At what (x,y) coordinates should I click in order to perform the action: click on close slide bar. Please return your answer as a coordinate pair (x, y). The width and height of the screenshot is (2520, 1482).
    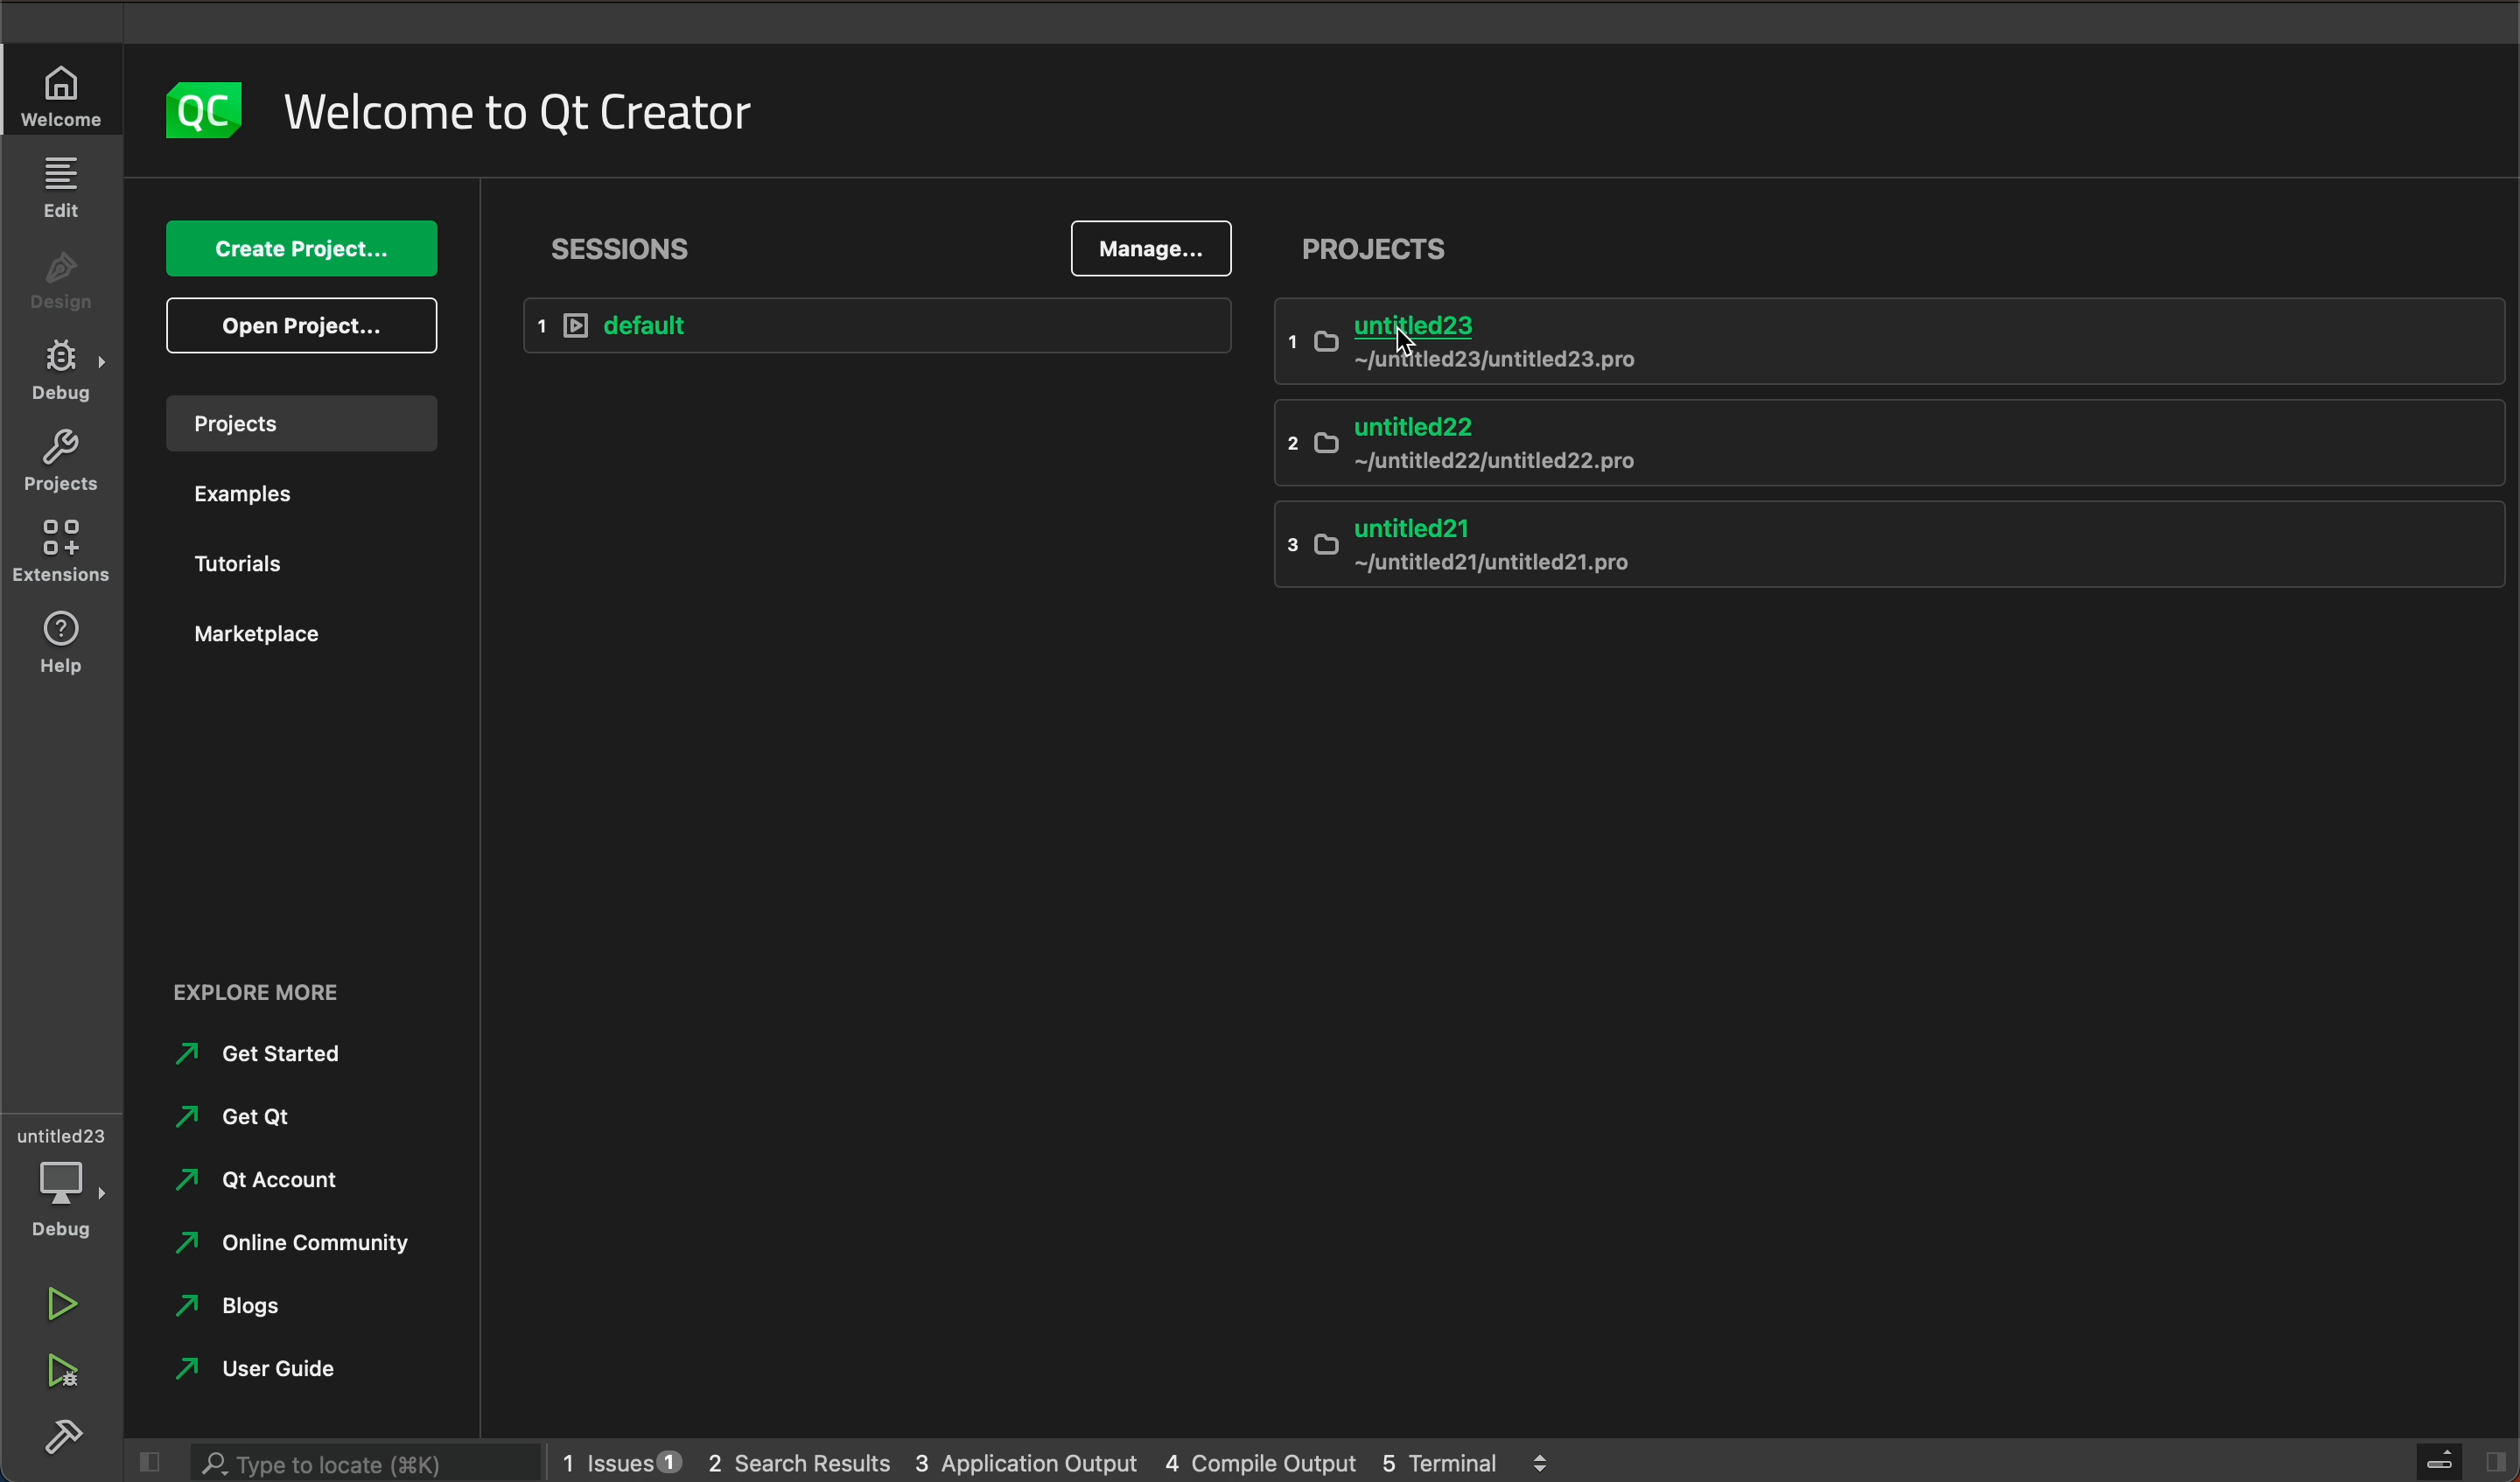
    Looking at the image, I should click on (144, 1462).